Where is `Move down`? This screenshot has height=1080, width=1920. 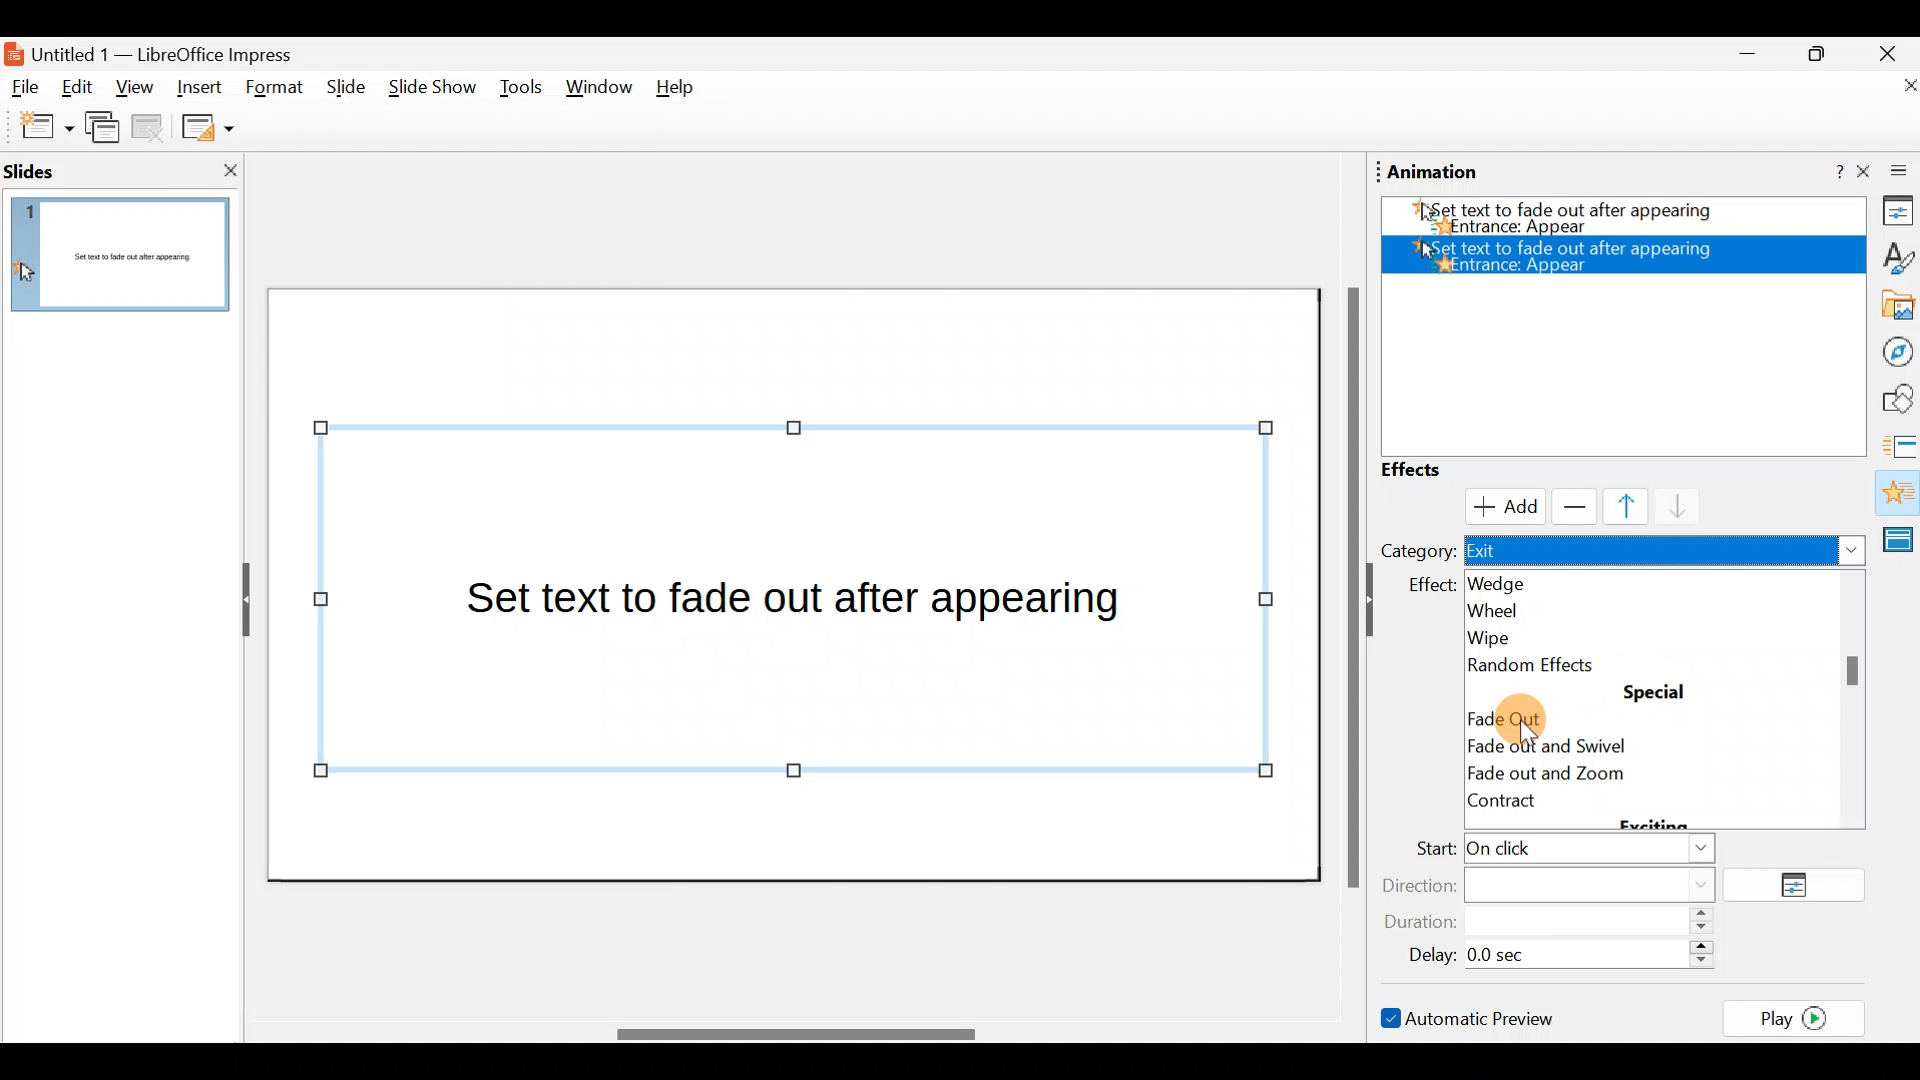
Move down is located at coordinates (1669, 508).